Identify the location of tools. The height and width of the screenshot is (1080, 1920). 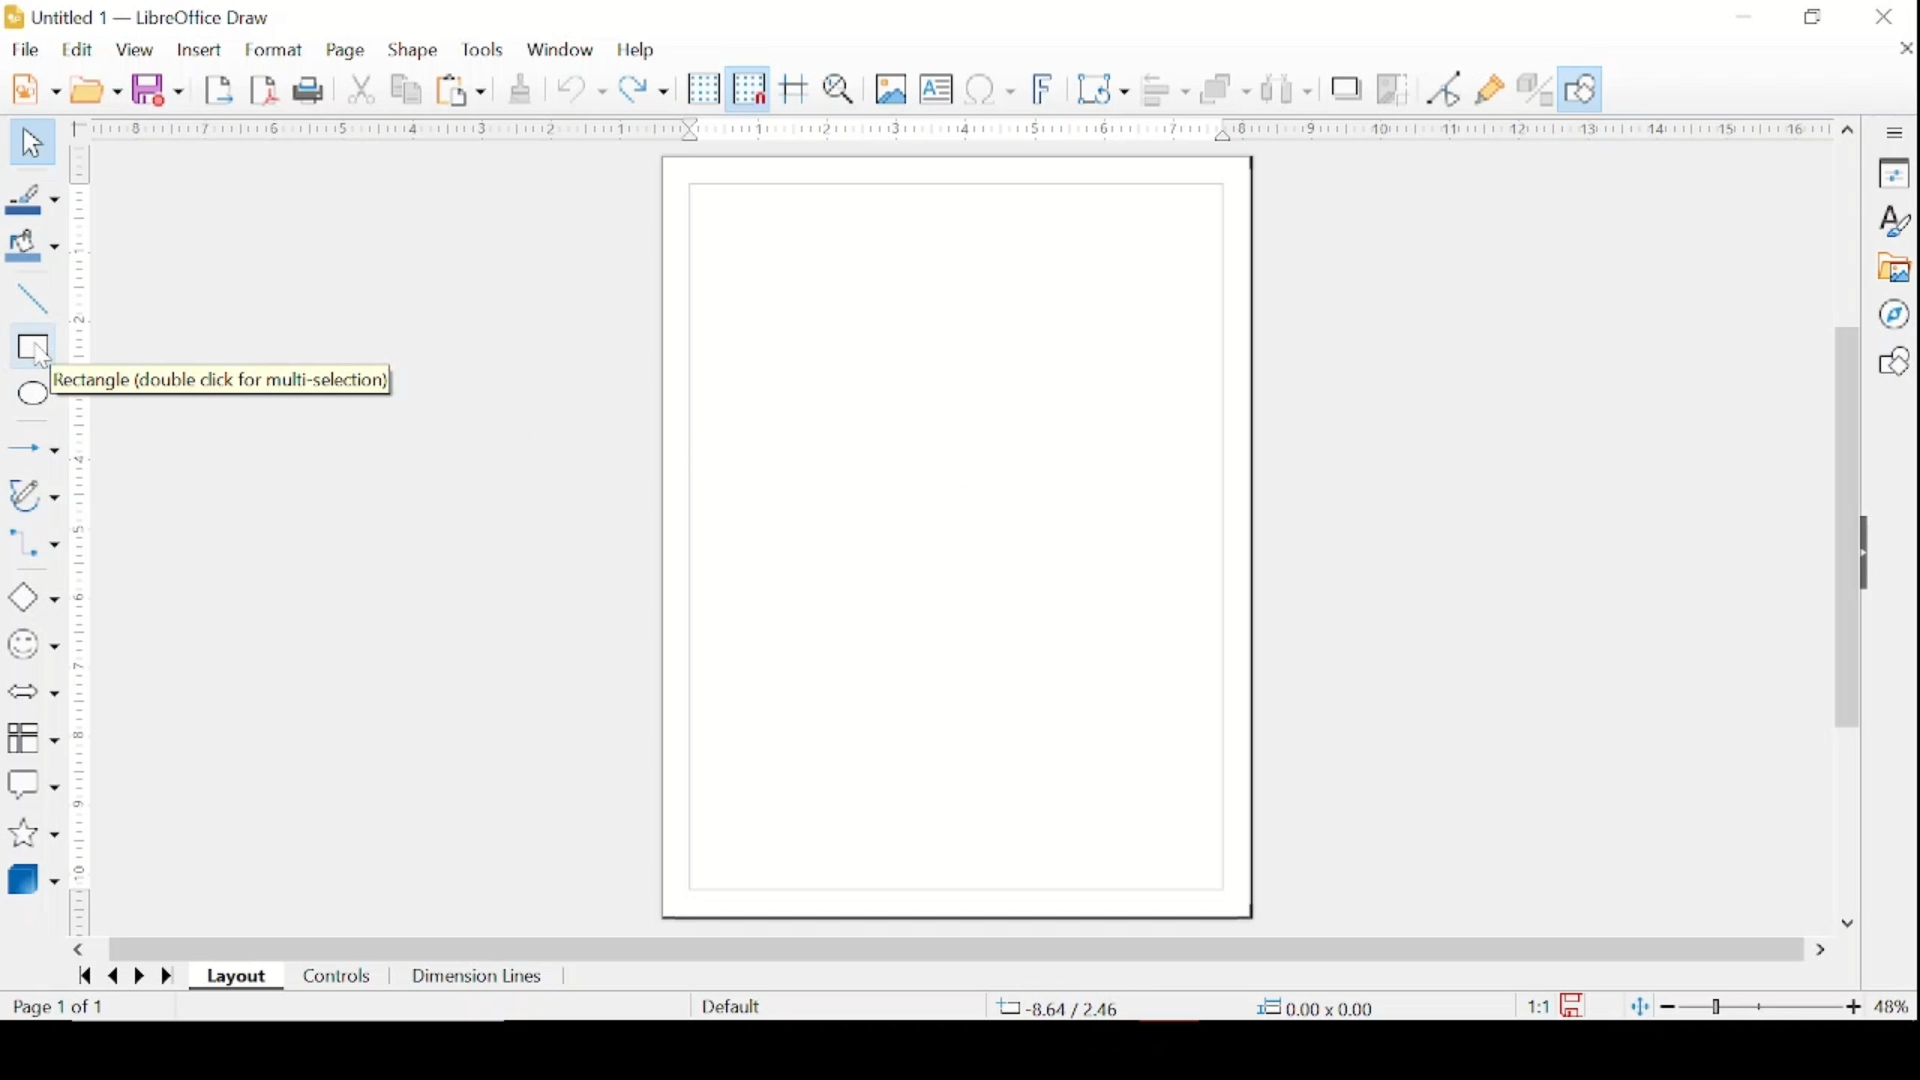
(482, 50).